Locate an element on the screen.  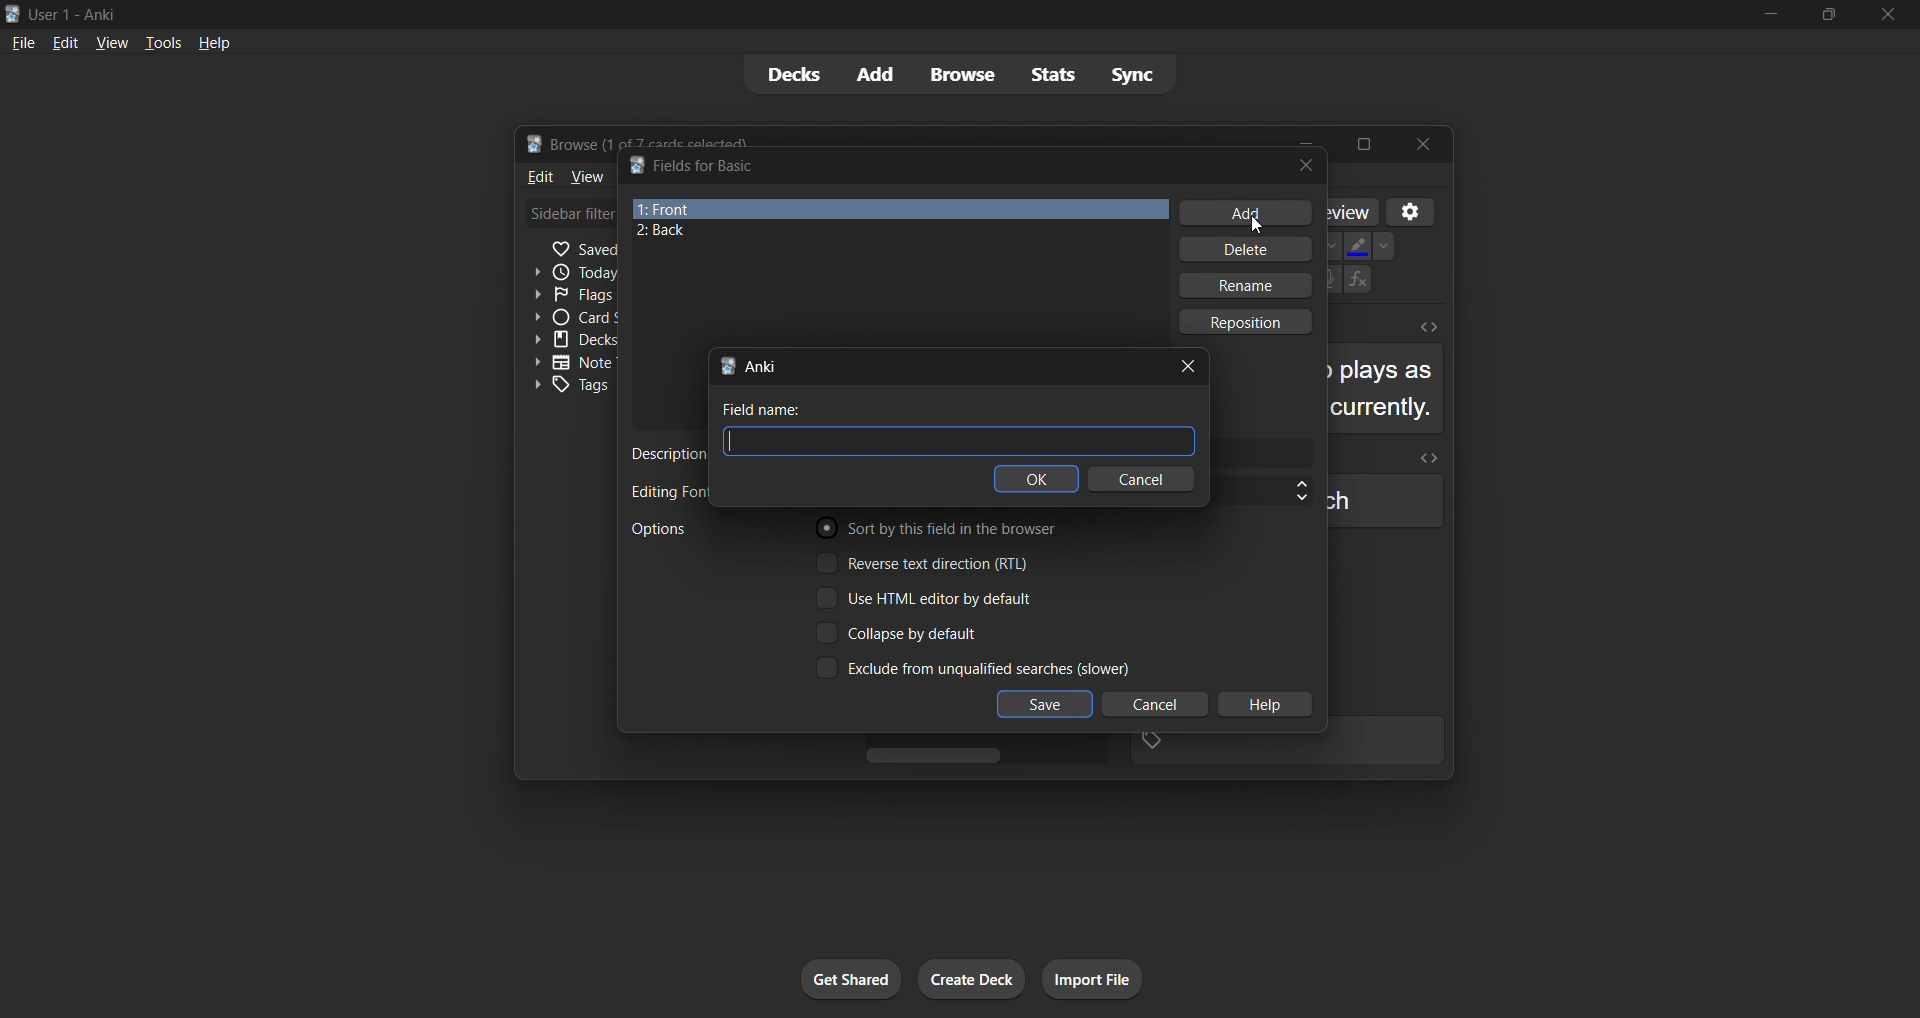
Maximize is located at coordinates (1367, 142).